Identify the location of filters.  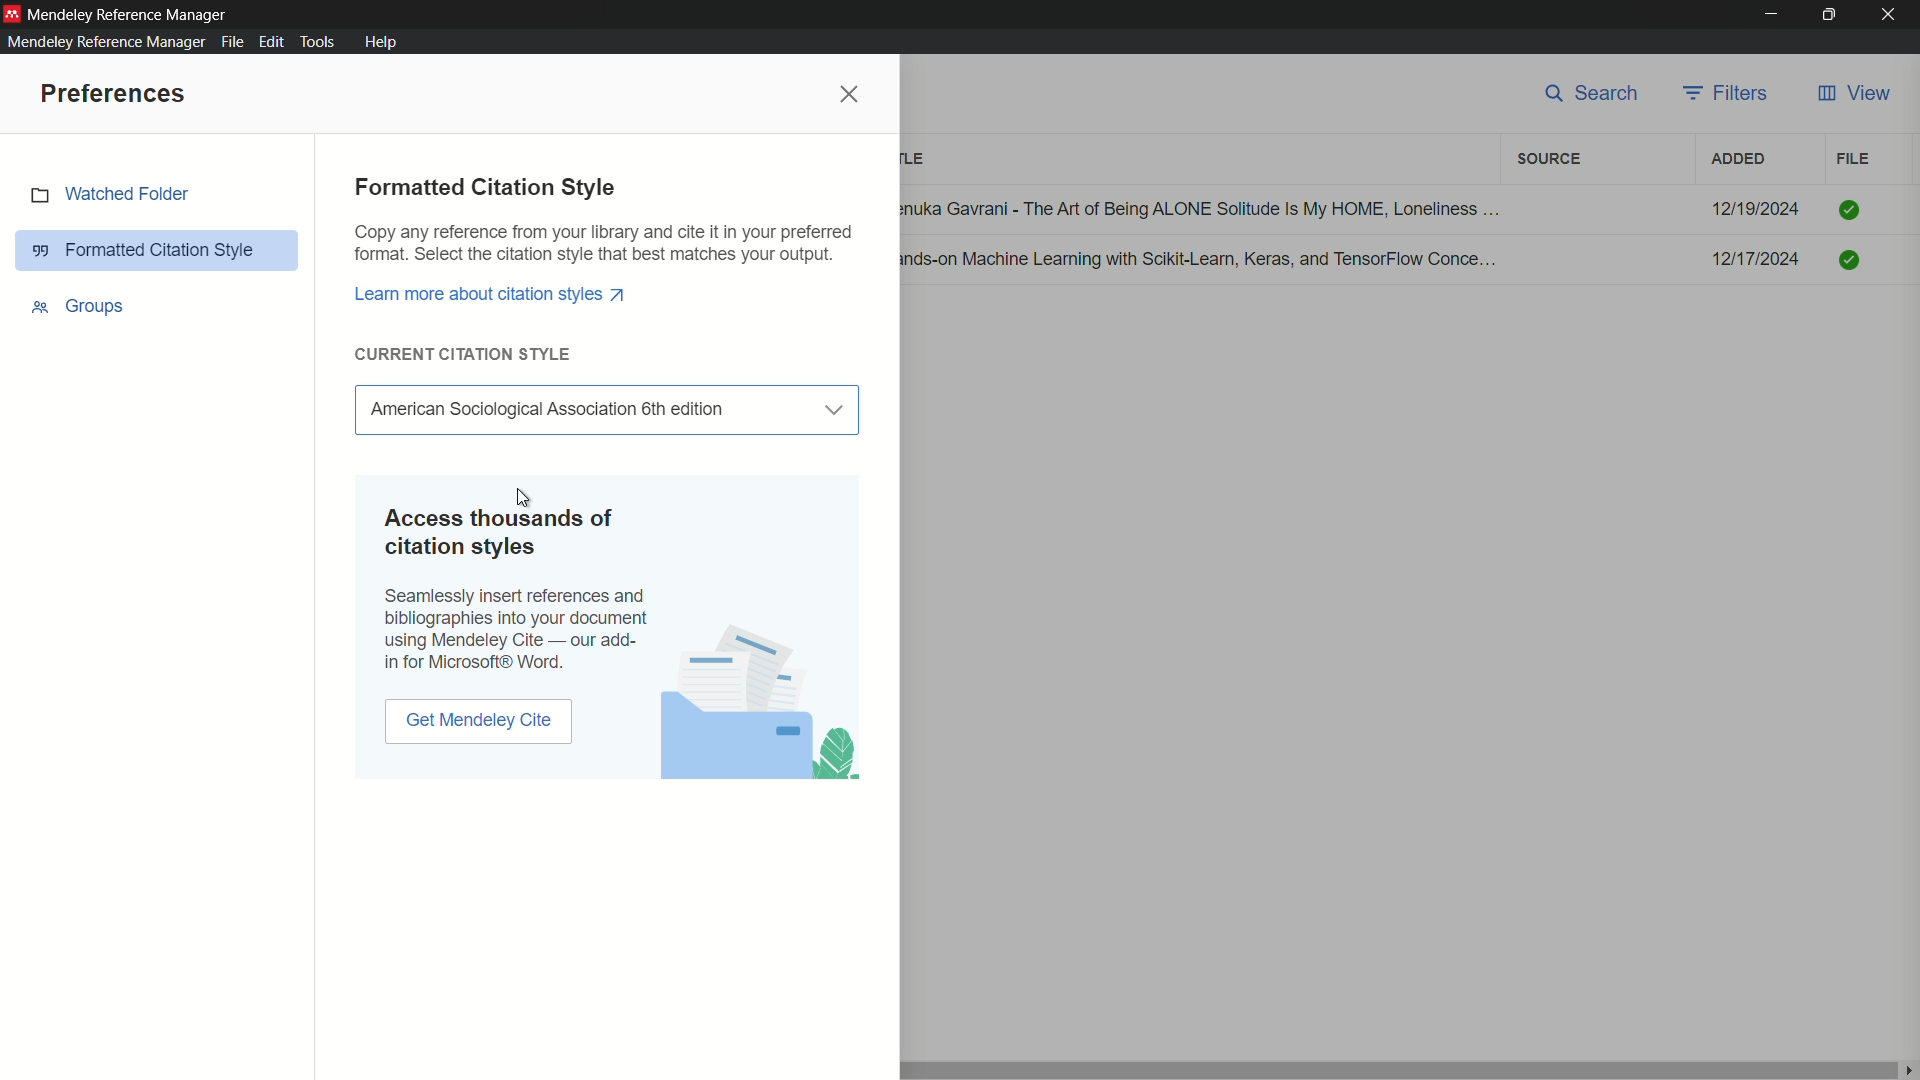
(1729, 95).